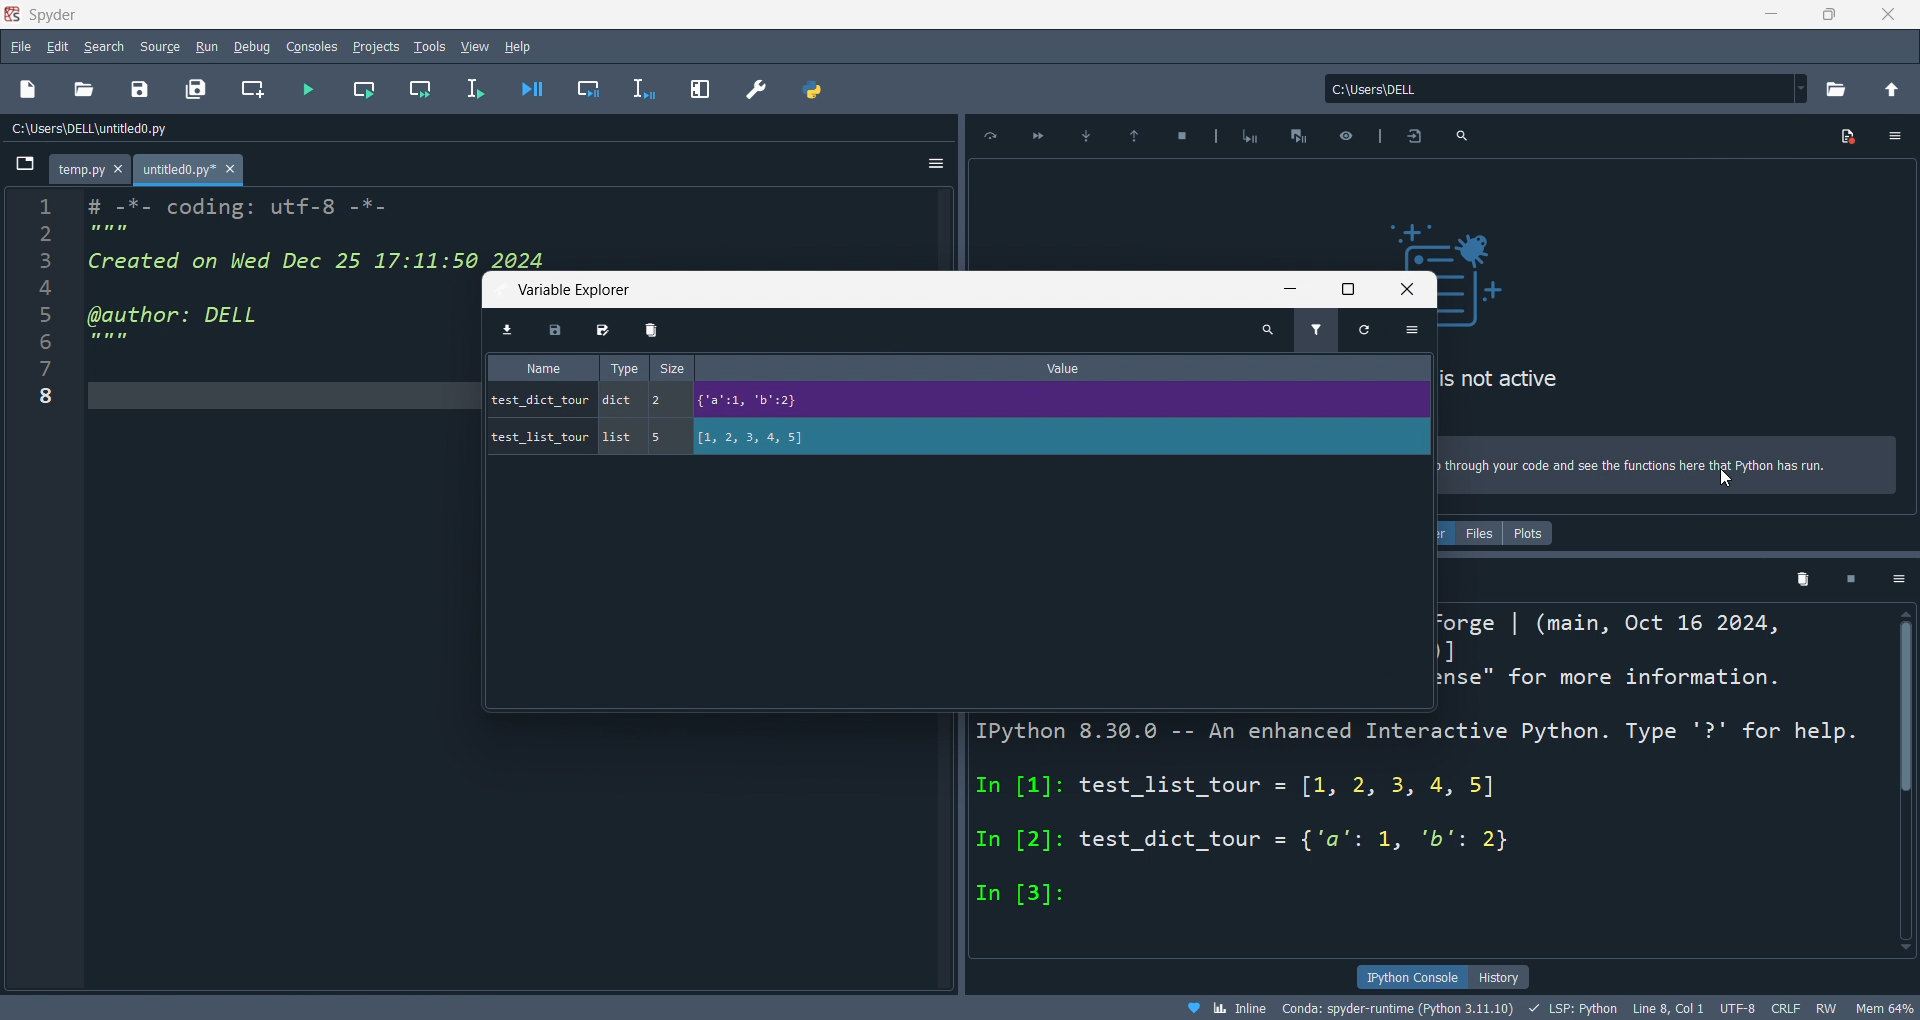  Describe the element at coordinates (472, 45) in the screenshot. I see `view` at that location.